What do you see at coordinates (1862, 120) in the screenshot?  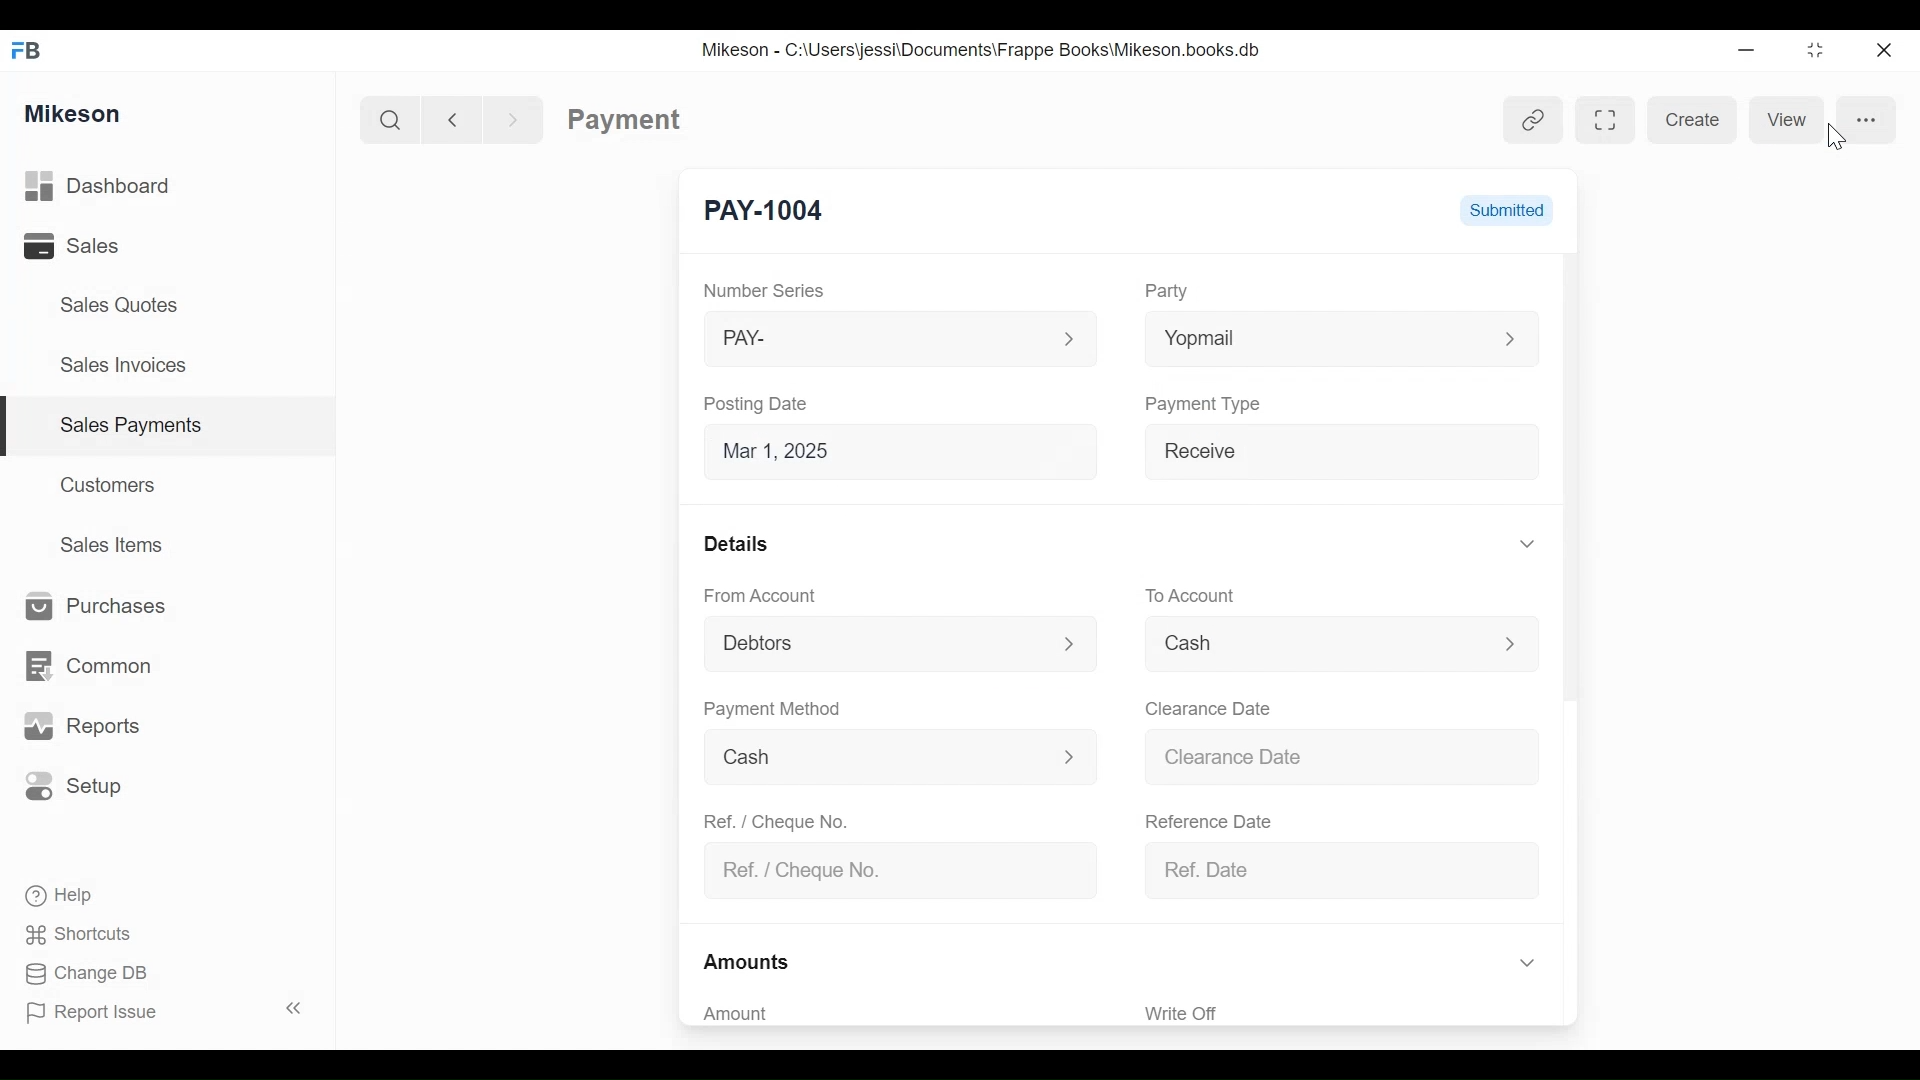 I see `More options` at bounding box center [1862, 120].